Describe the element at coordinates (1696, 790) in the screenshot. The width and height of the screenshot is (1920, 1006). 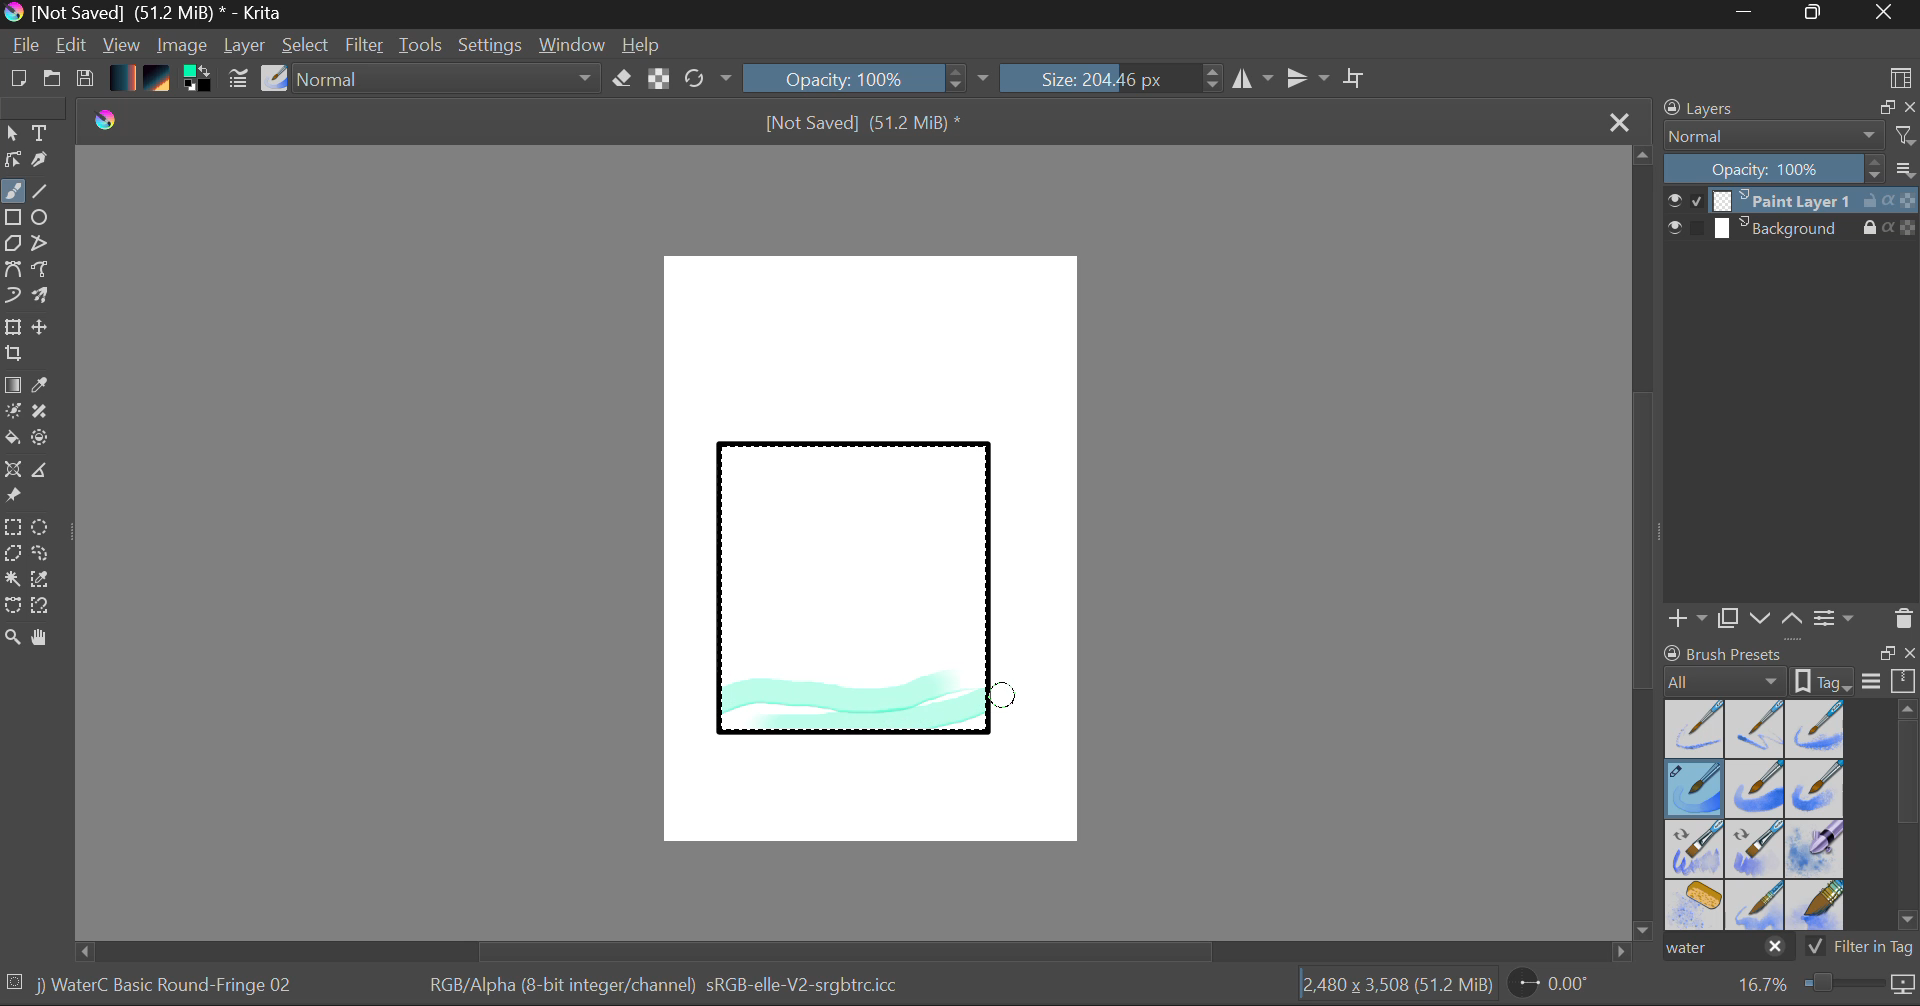
I see `Brush Selected` at that location.